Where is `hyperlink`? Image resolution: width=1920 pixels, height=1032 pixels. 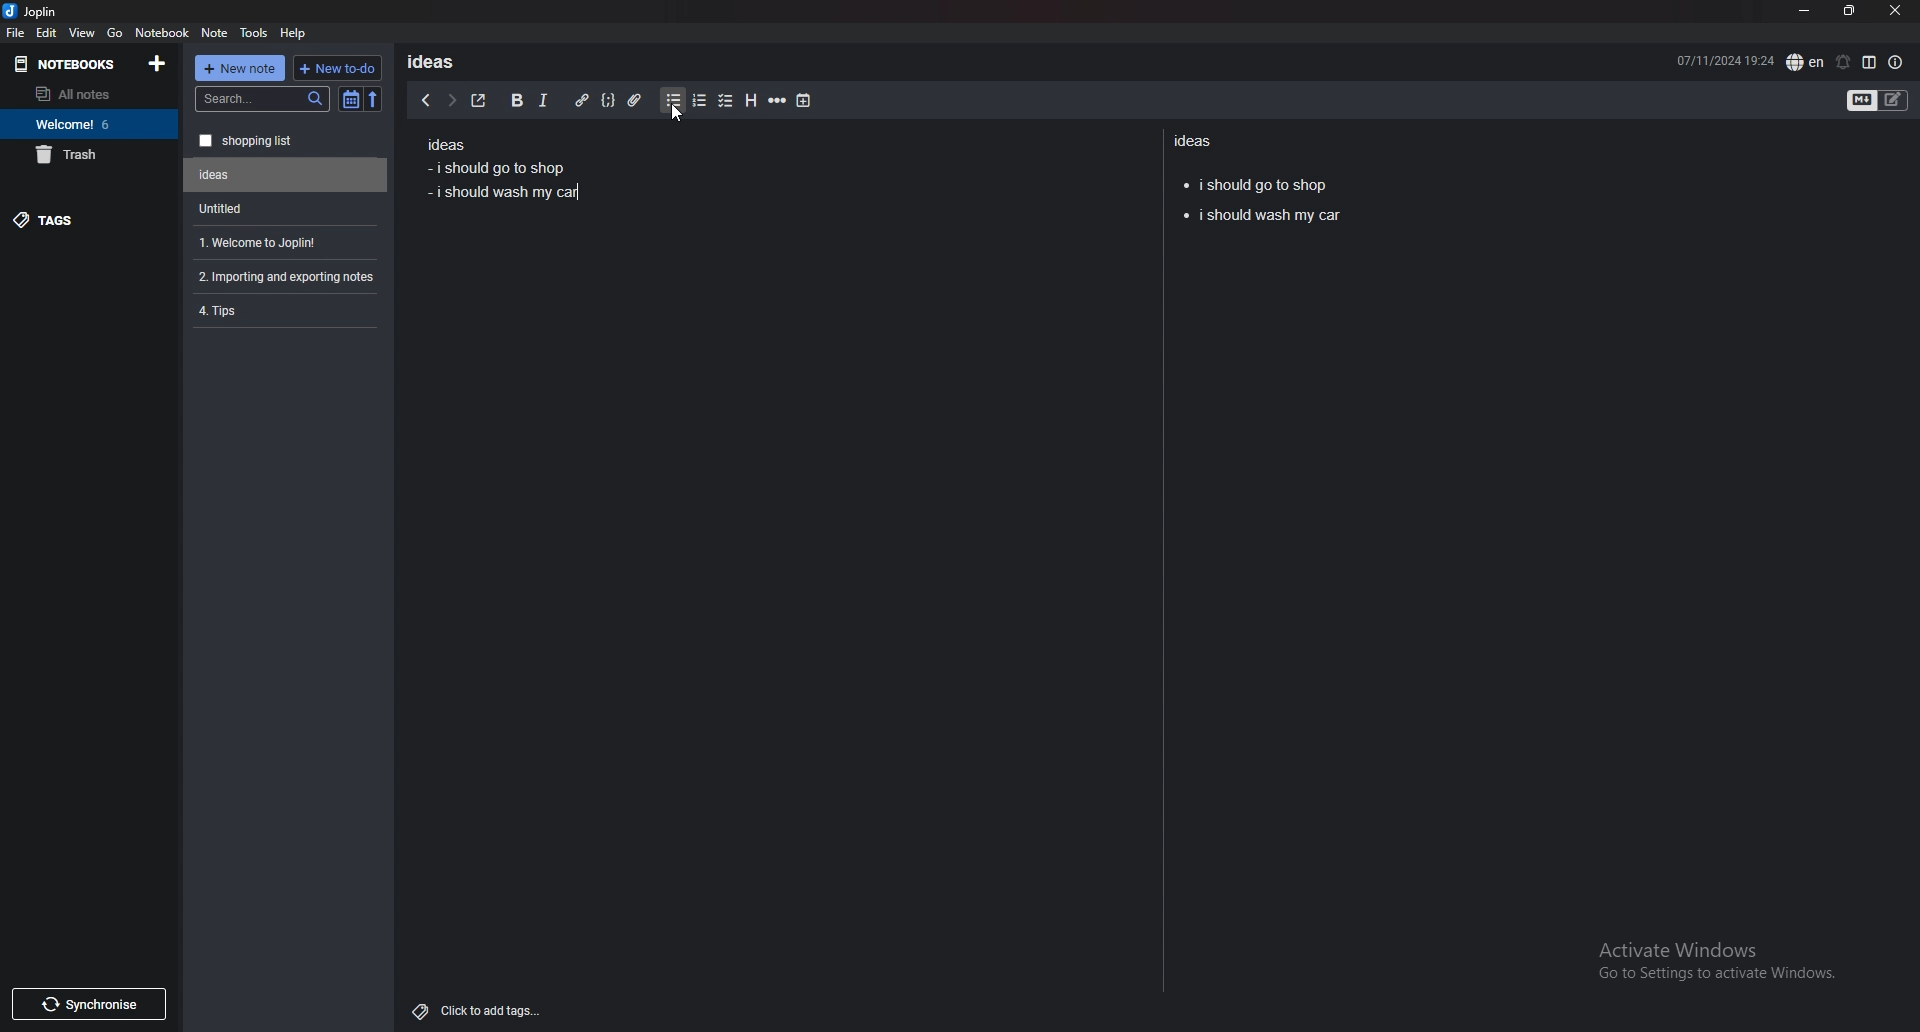 hyperlink is located at coordinates (581, 101).